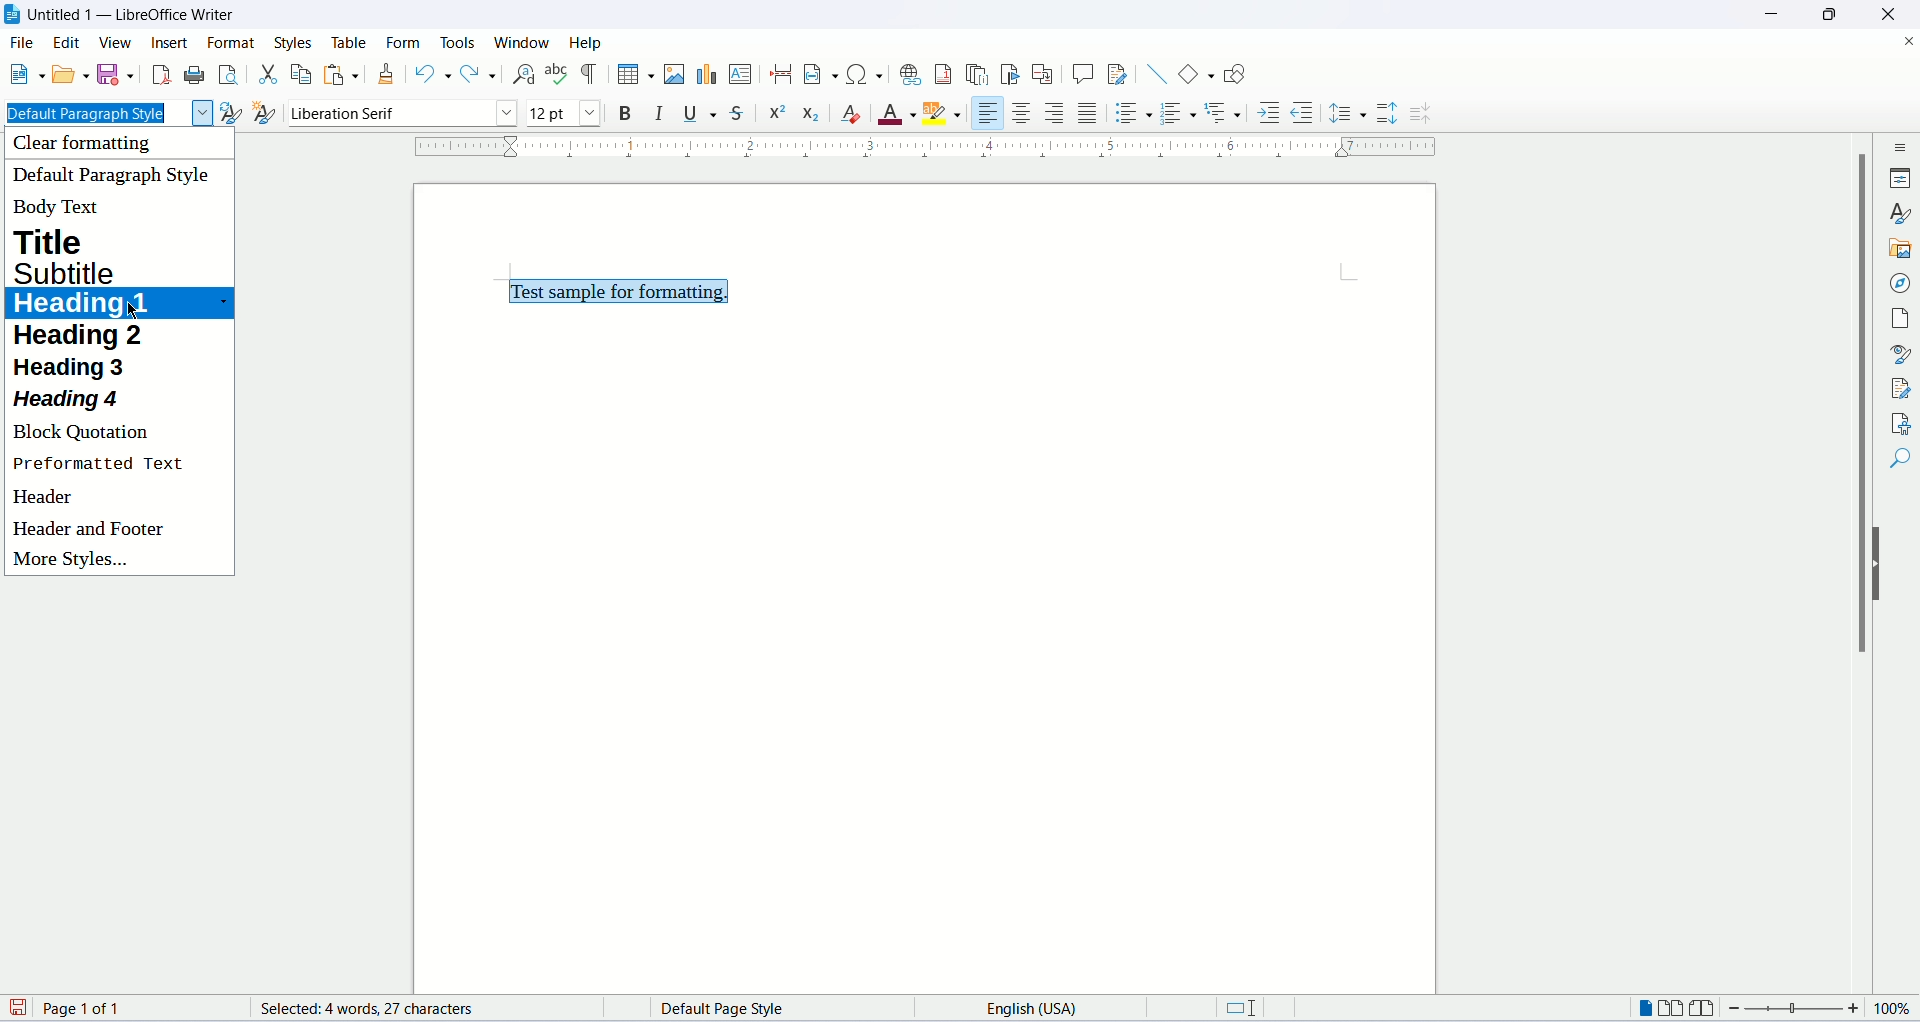  I want to click on superscript, so click(778, 113).